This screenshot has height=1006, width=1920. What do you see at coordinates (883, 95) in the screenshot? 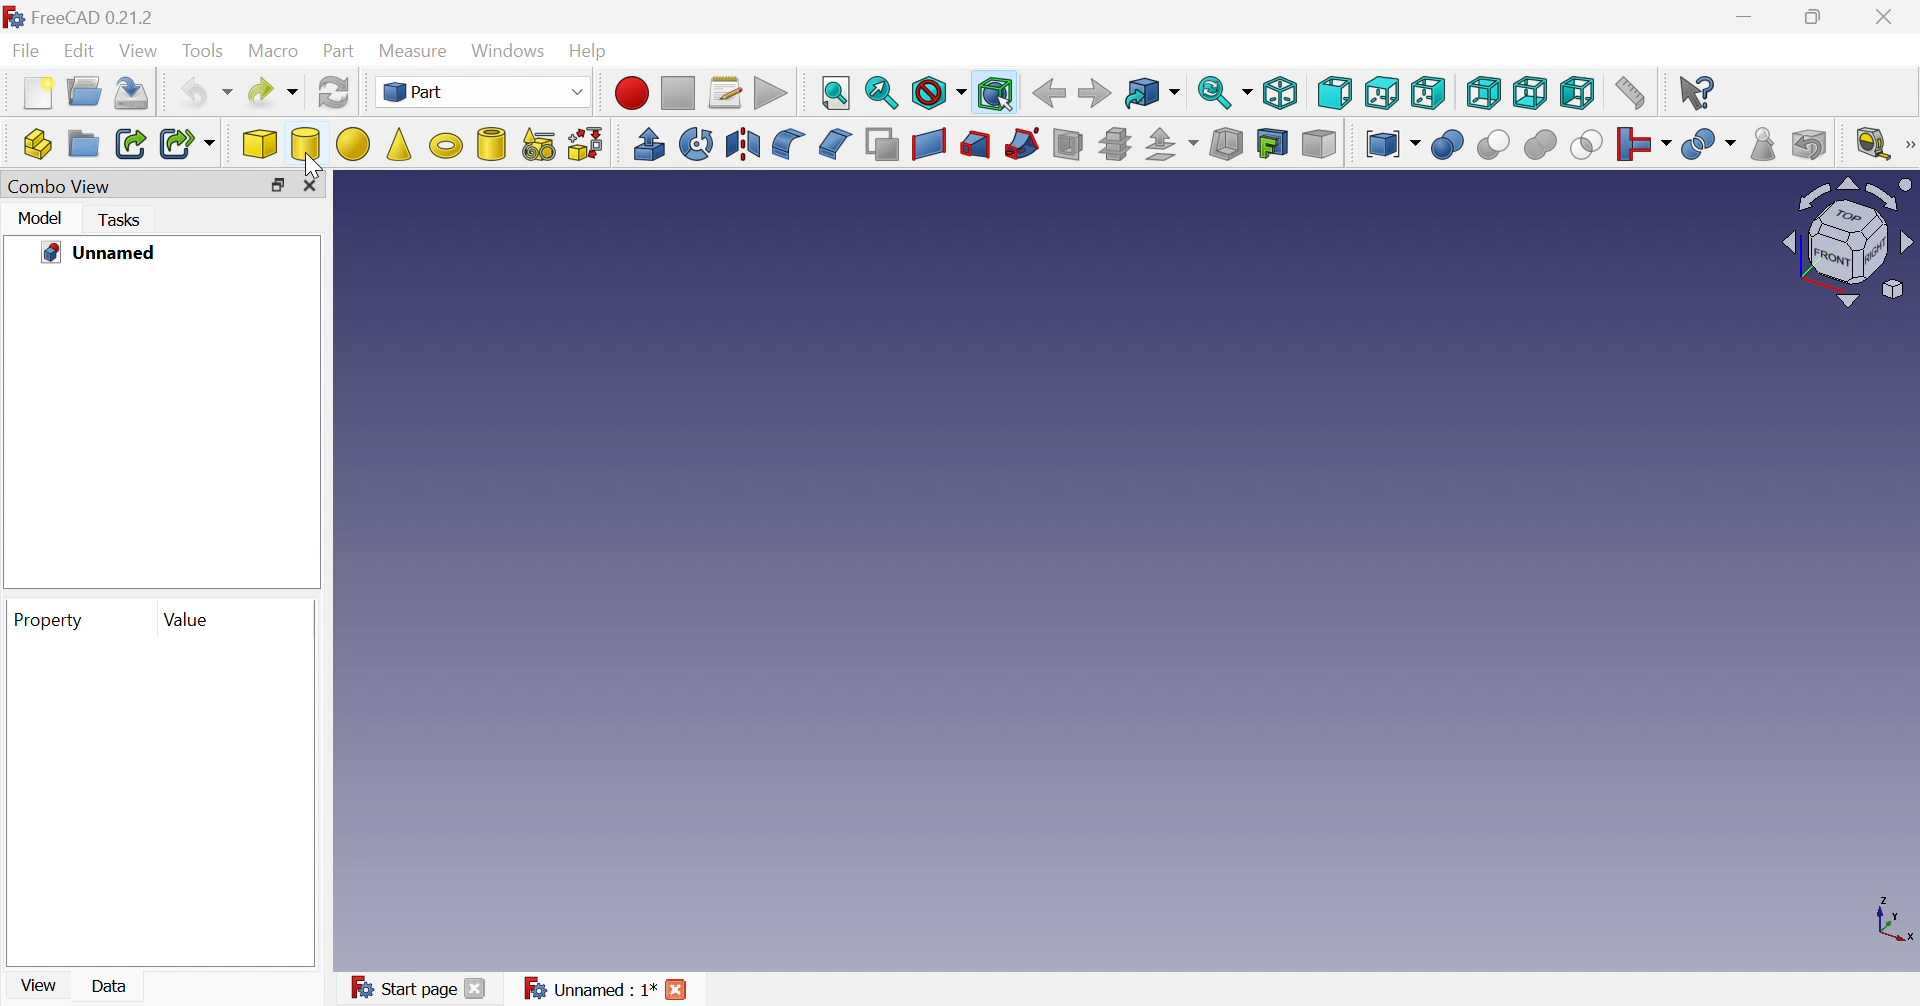
I see `Fit selection` at bounding box center [883, 95].